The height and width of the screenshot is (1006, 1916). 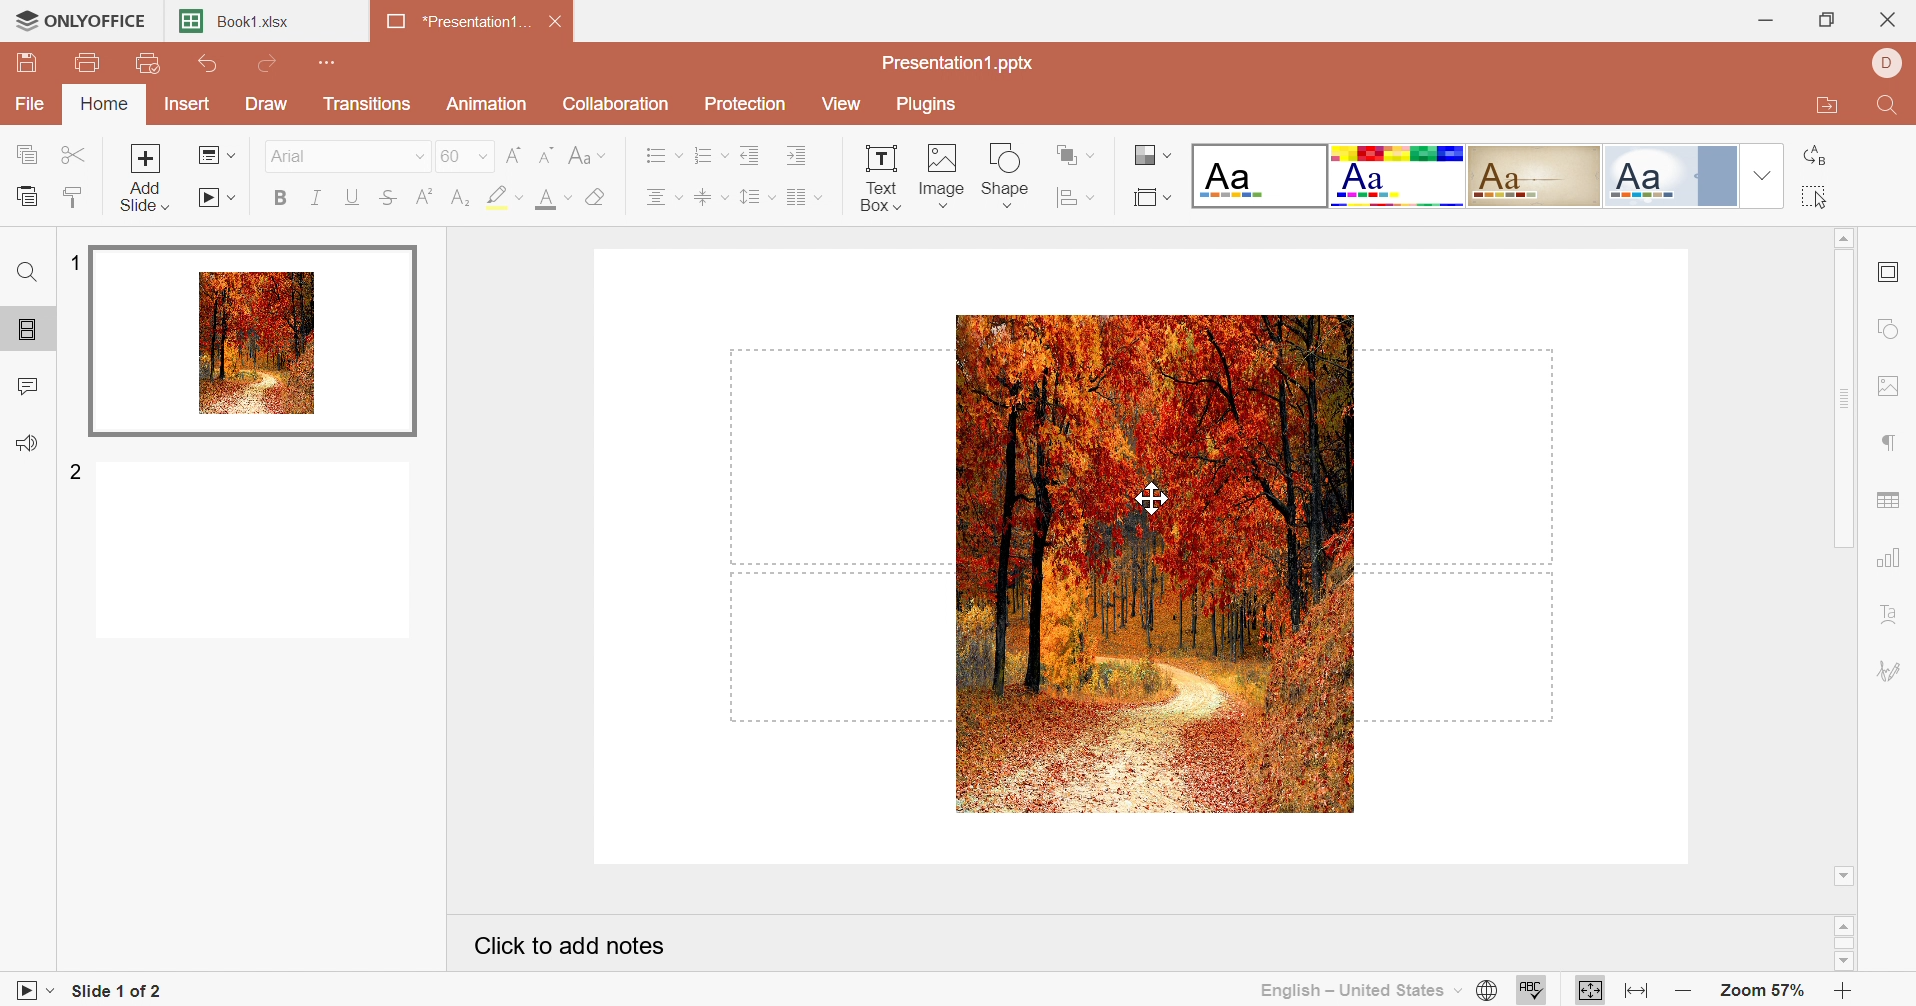 What do you see at coordinates (1149, 199) in the screenshot?
I see `Select slide size` at bounding box center [1149, 199].